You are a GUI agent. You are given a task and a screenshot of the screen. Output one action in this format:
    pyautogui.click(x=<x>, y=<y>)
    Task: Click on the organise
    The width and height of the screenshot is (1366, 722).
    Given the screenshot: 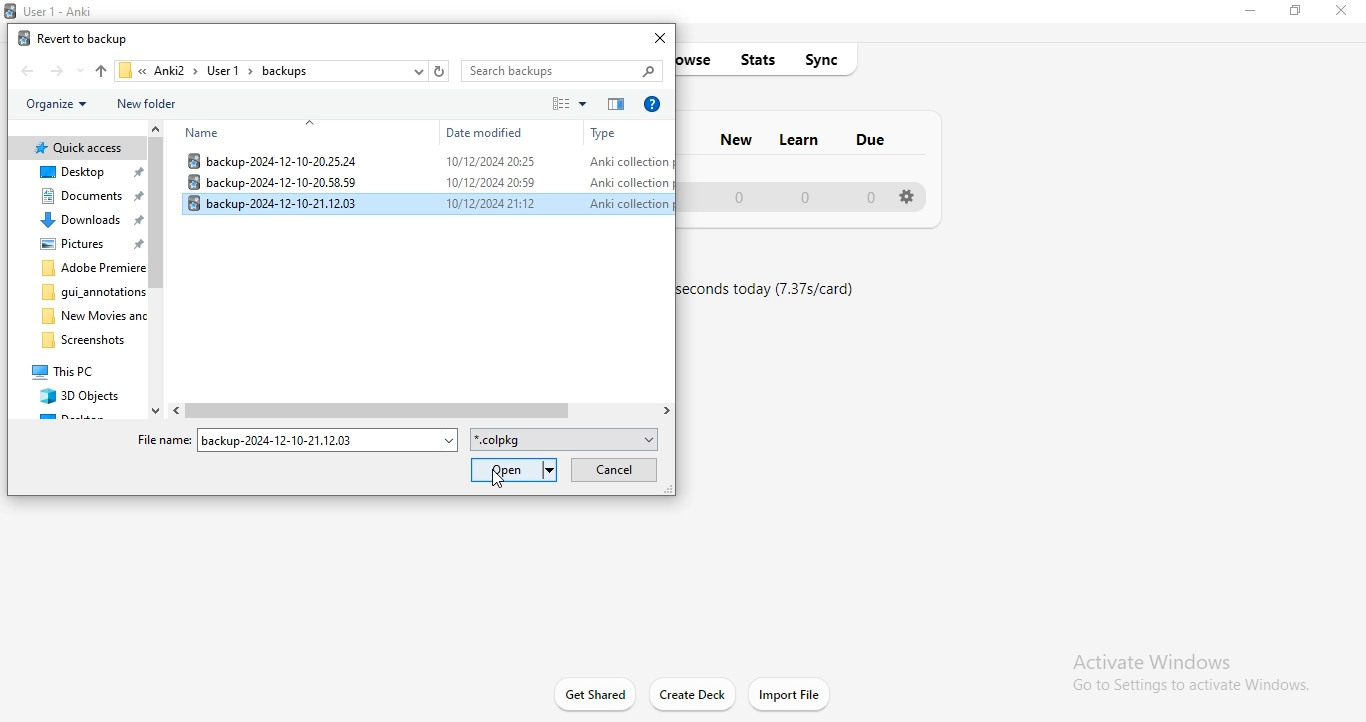 What is the action you would take?
    pyautogui.click(x=62, y=105)
    